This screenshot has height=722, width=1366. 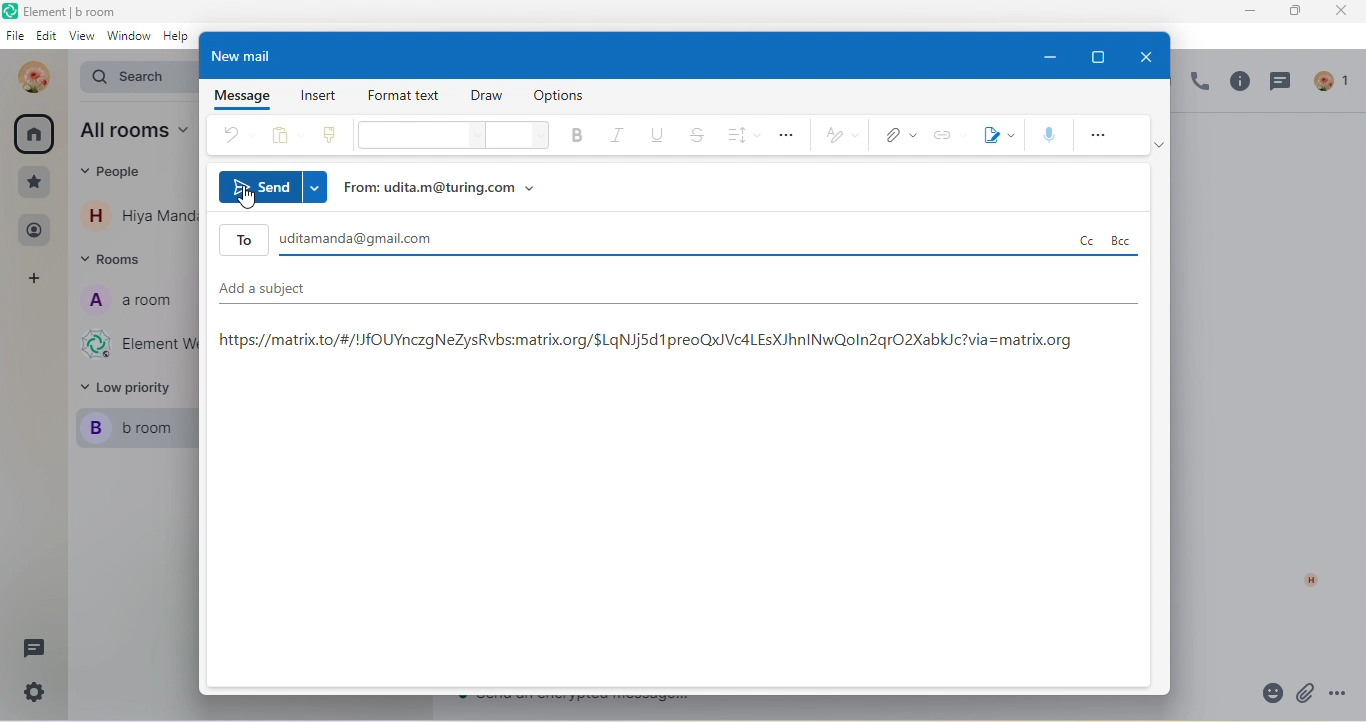 What do you see at coordinates (1104, 53) in the screenshot?
I see `maximize` at bounding box center [1104, 53].